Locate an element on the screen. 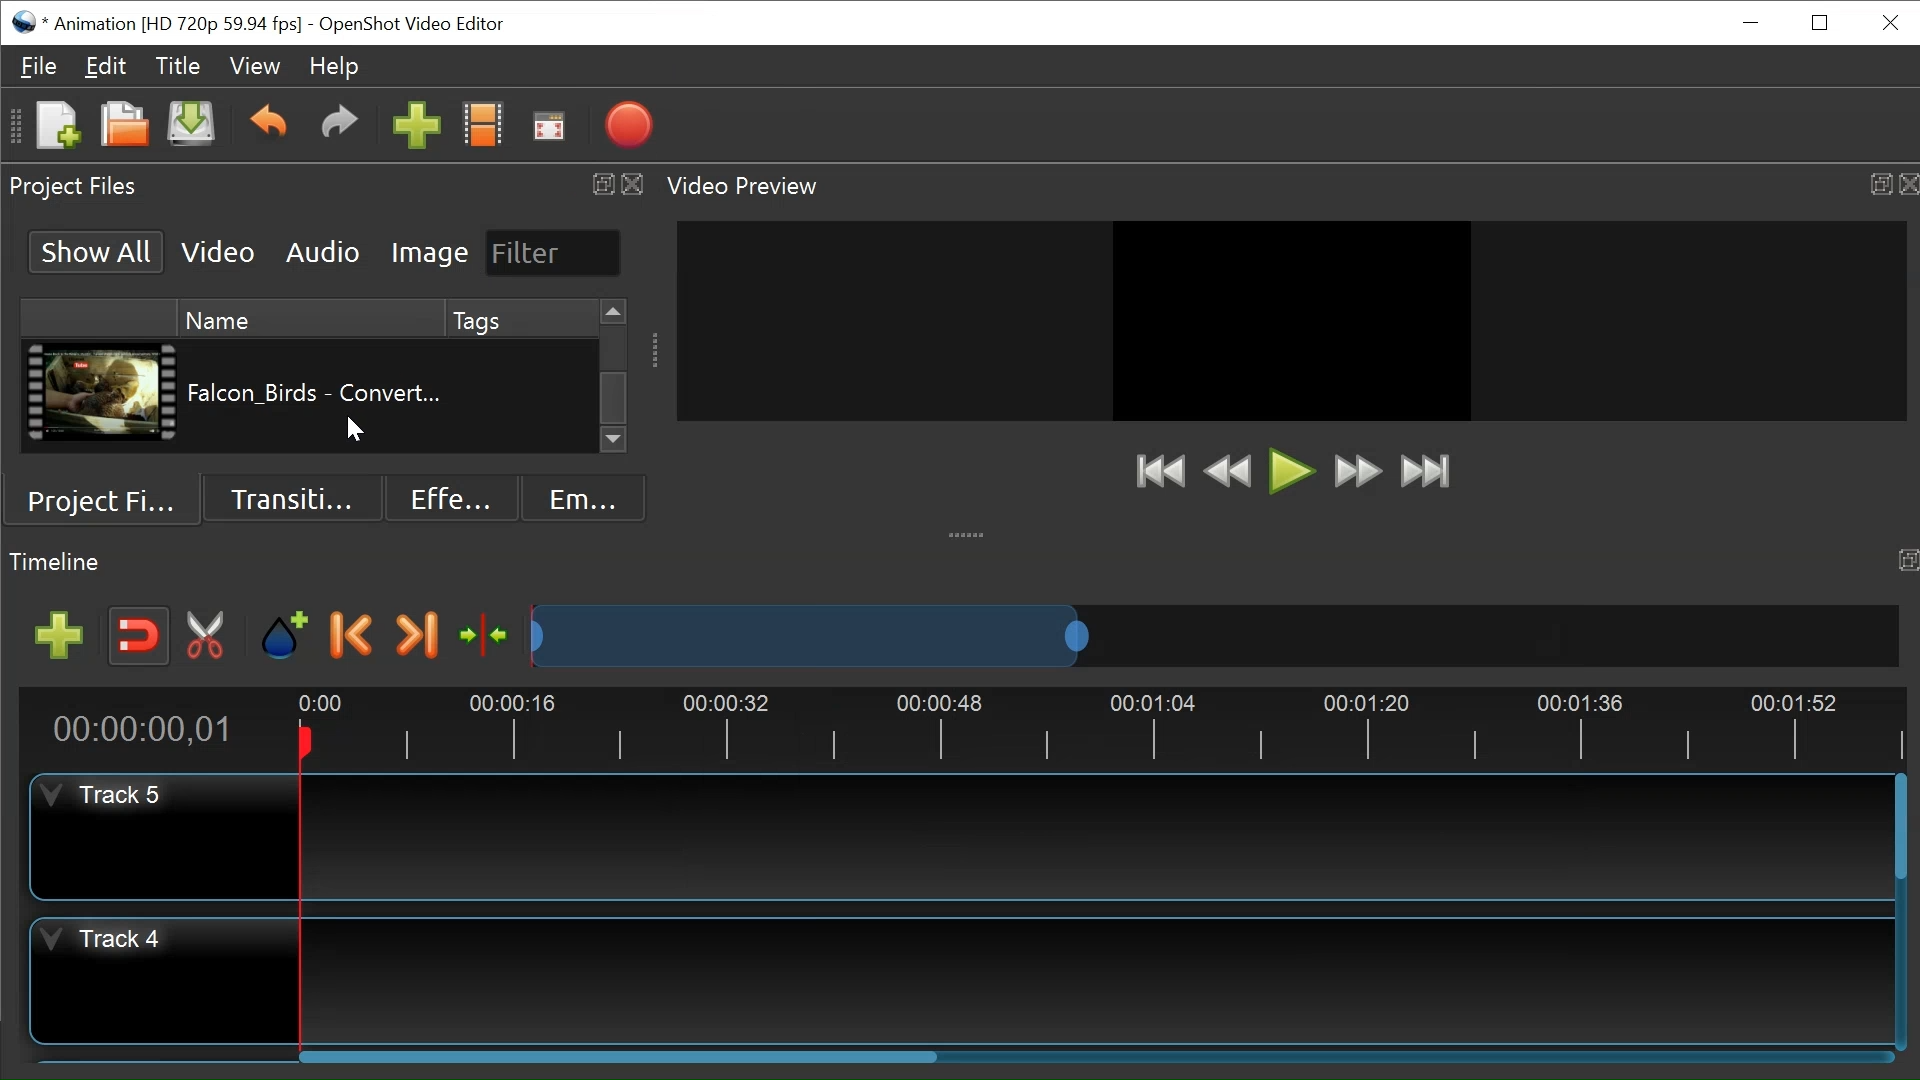 This screenshot has width=1920, height=1080. Add Marker is located at coordinates (284, 634).